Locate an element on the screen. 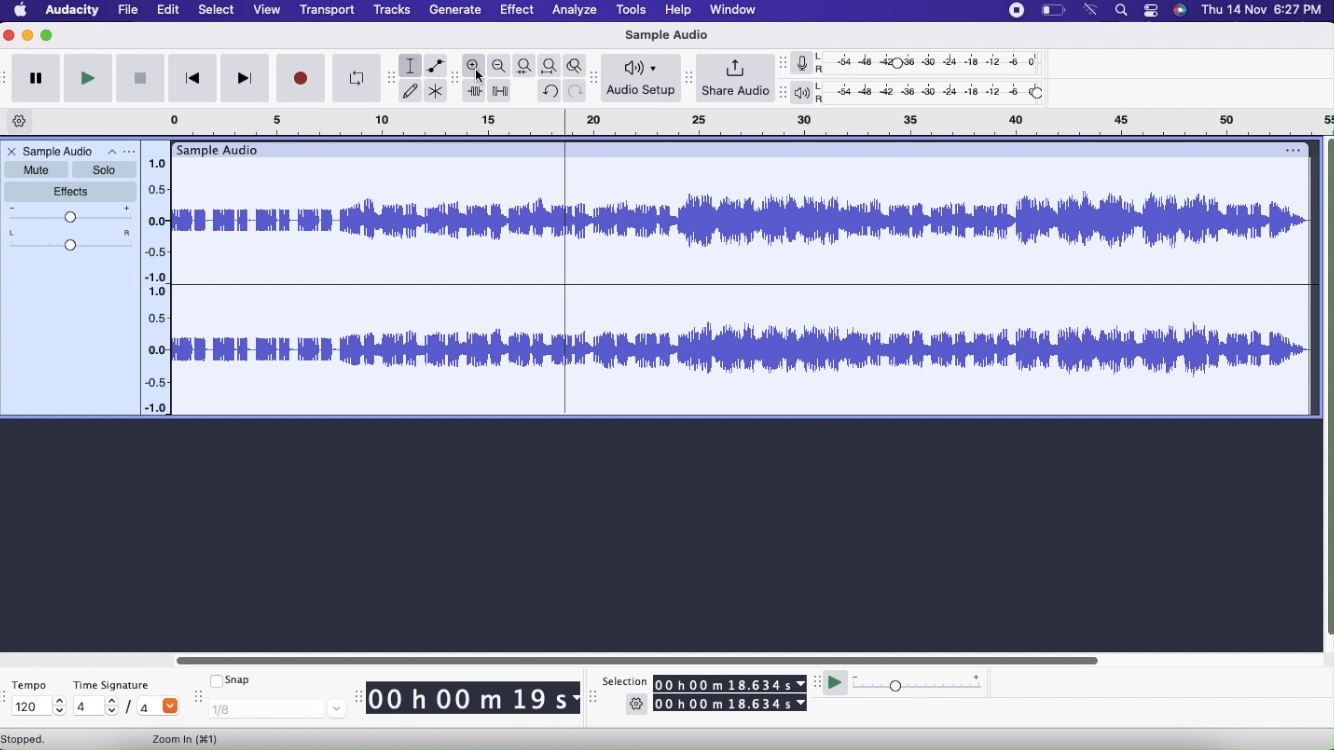  resize is located at coordinates (593, 700).